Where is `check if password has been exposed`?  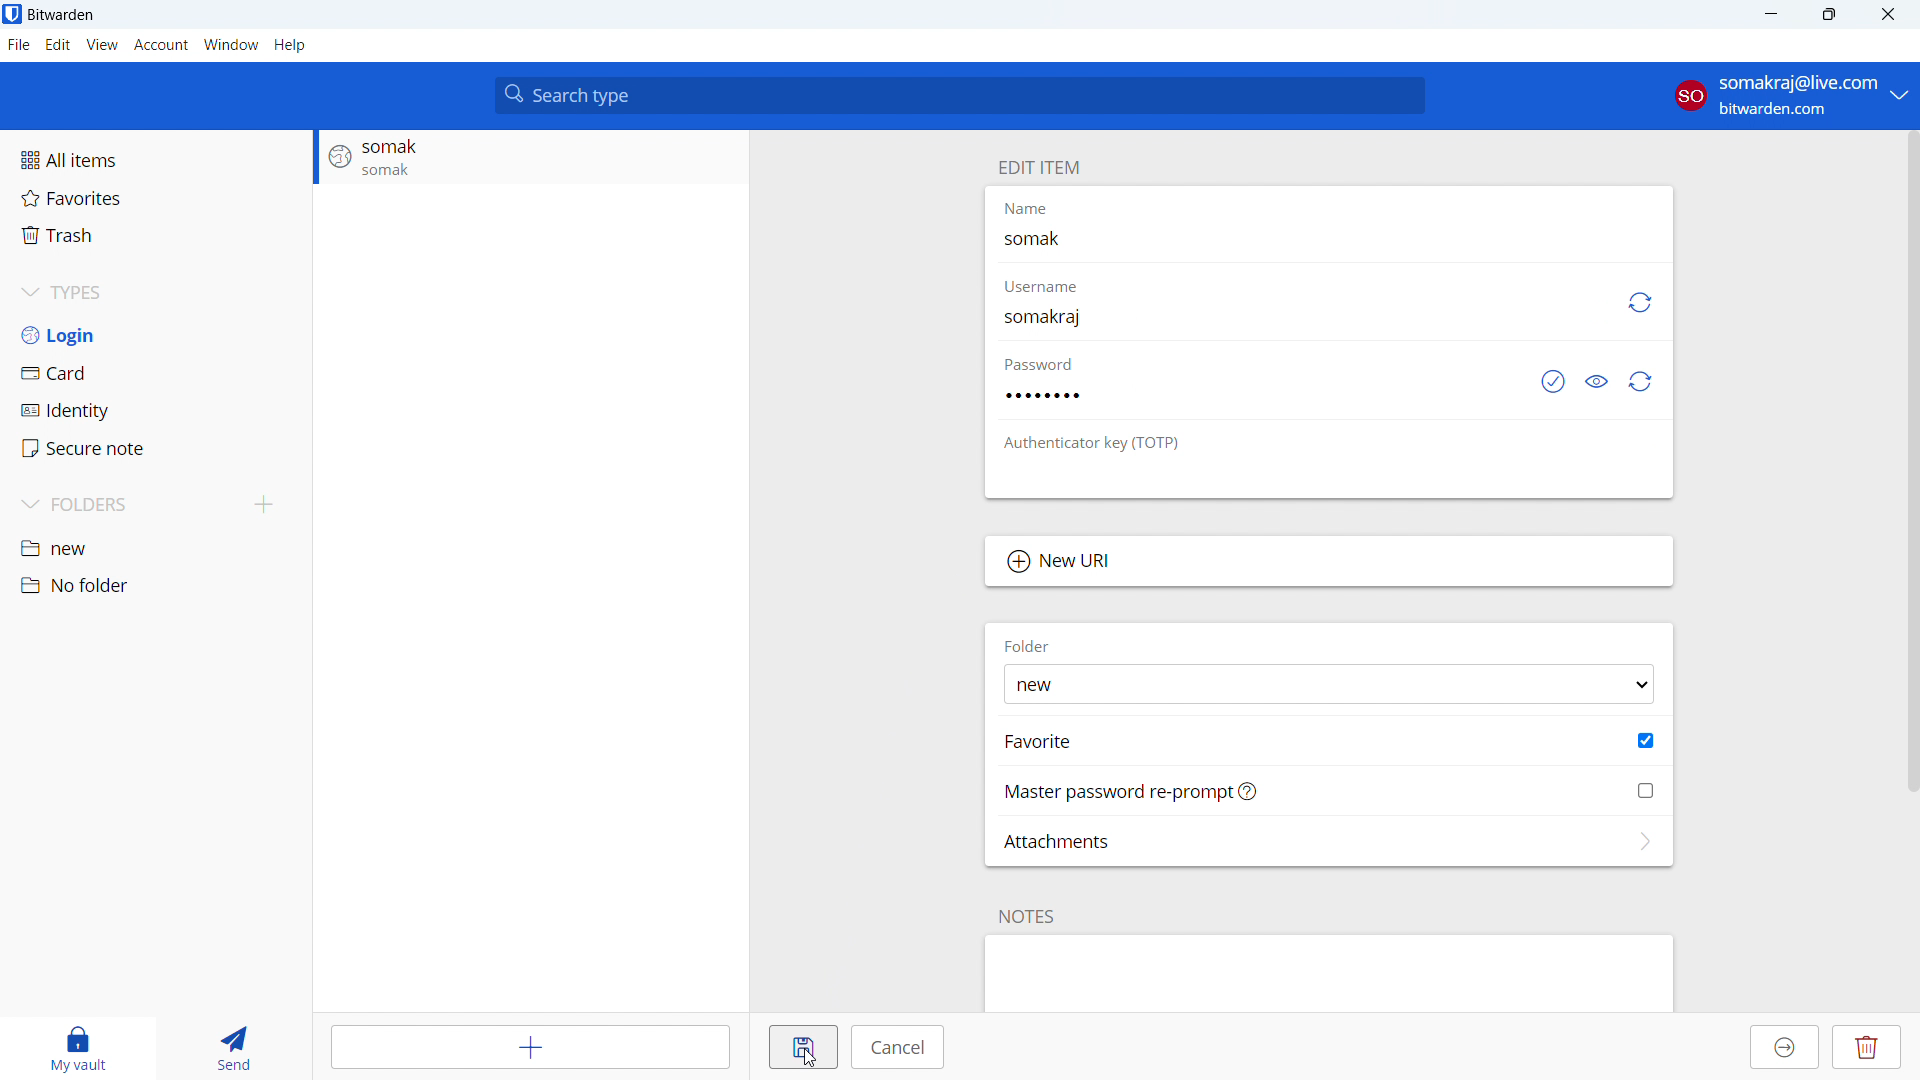 check if password has been exposed is located at coordinates (1553, 380).